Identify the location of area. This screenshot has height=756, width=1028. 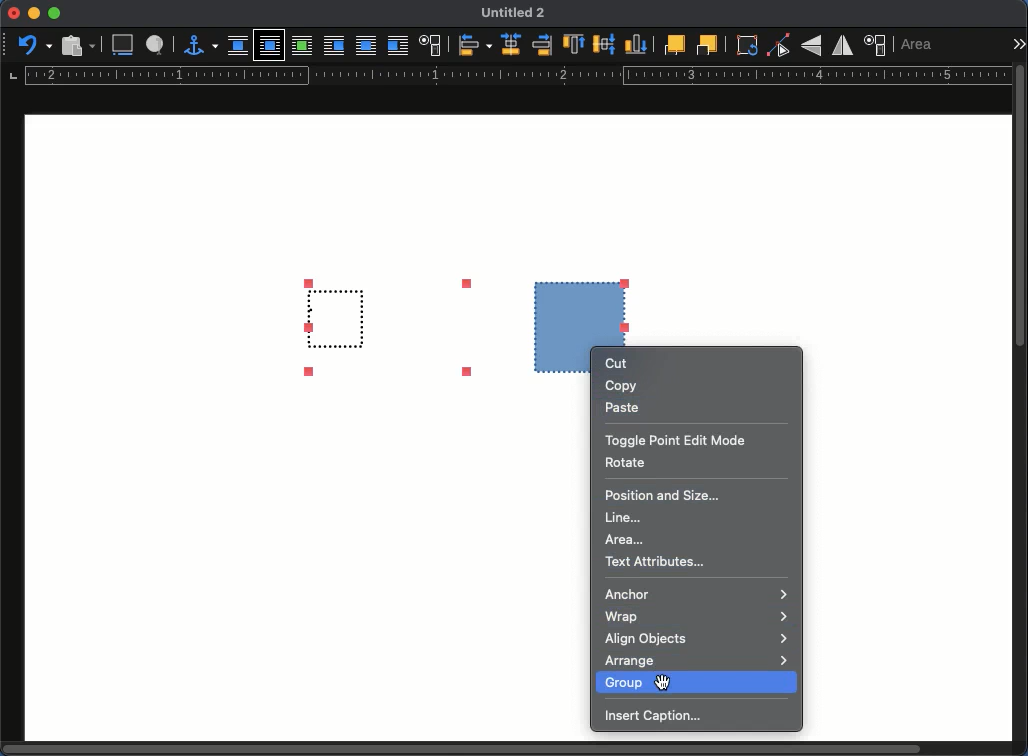
(919, 44).